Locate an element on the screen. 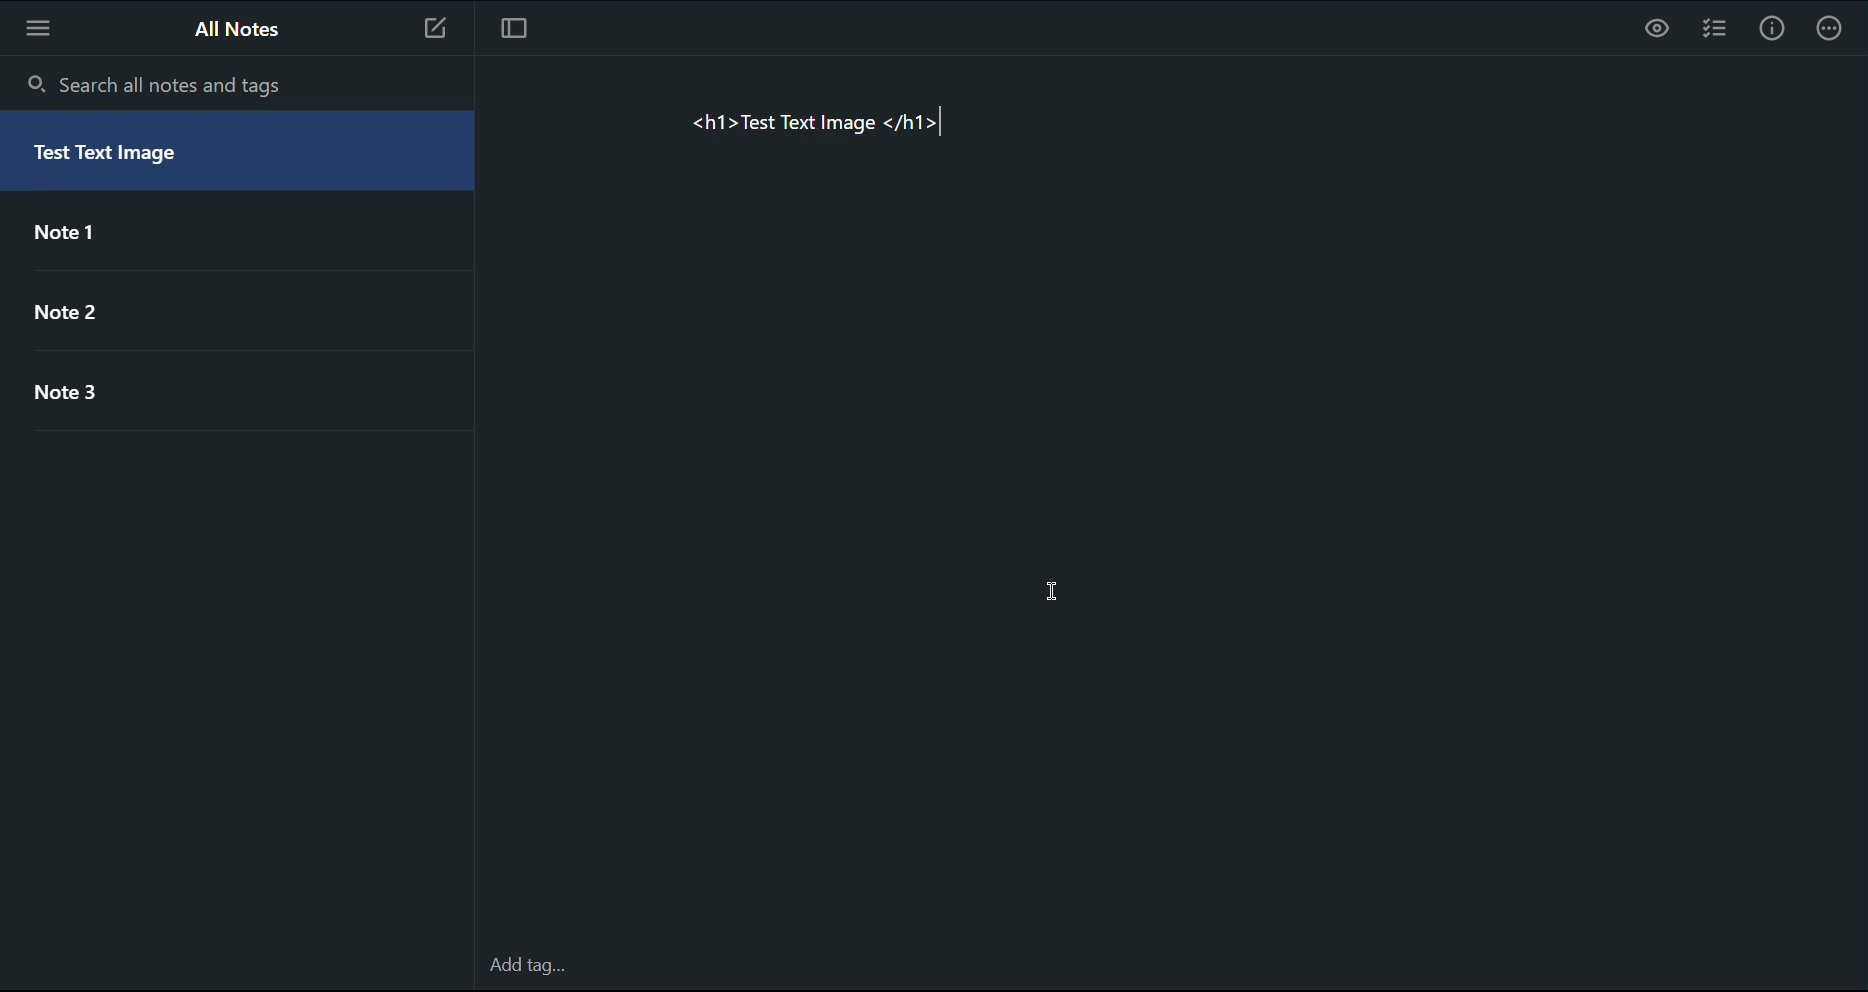 This screenshot has height=992, width=1868. Focus Mode is located at coordinates (519, 28).